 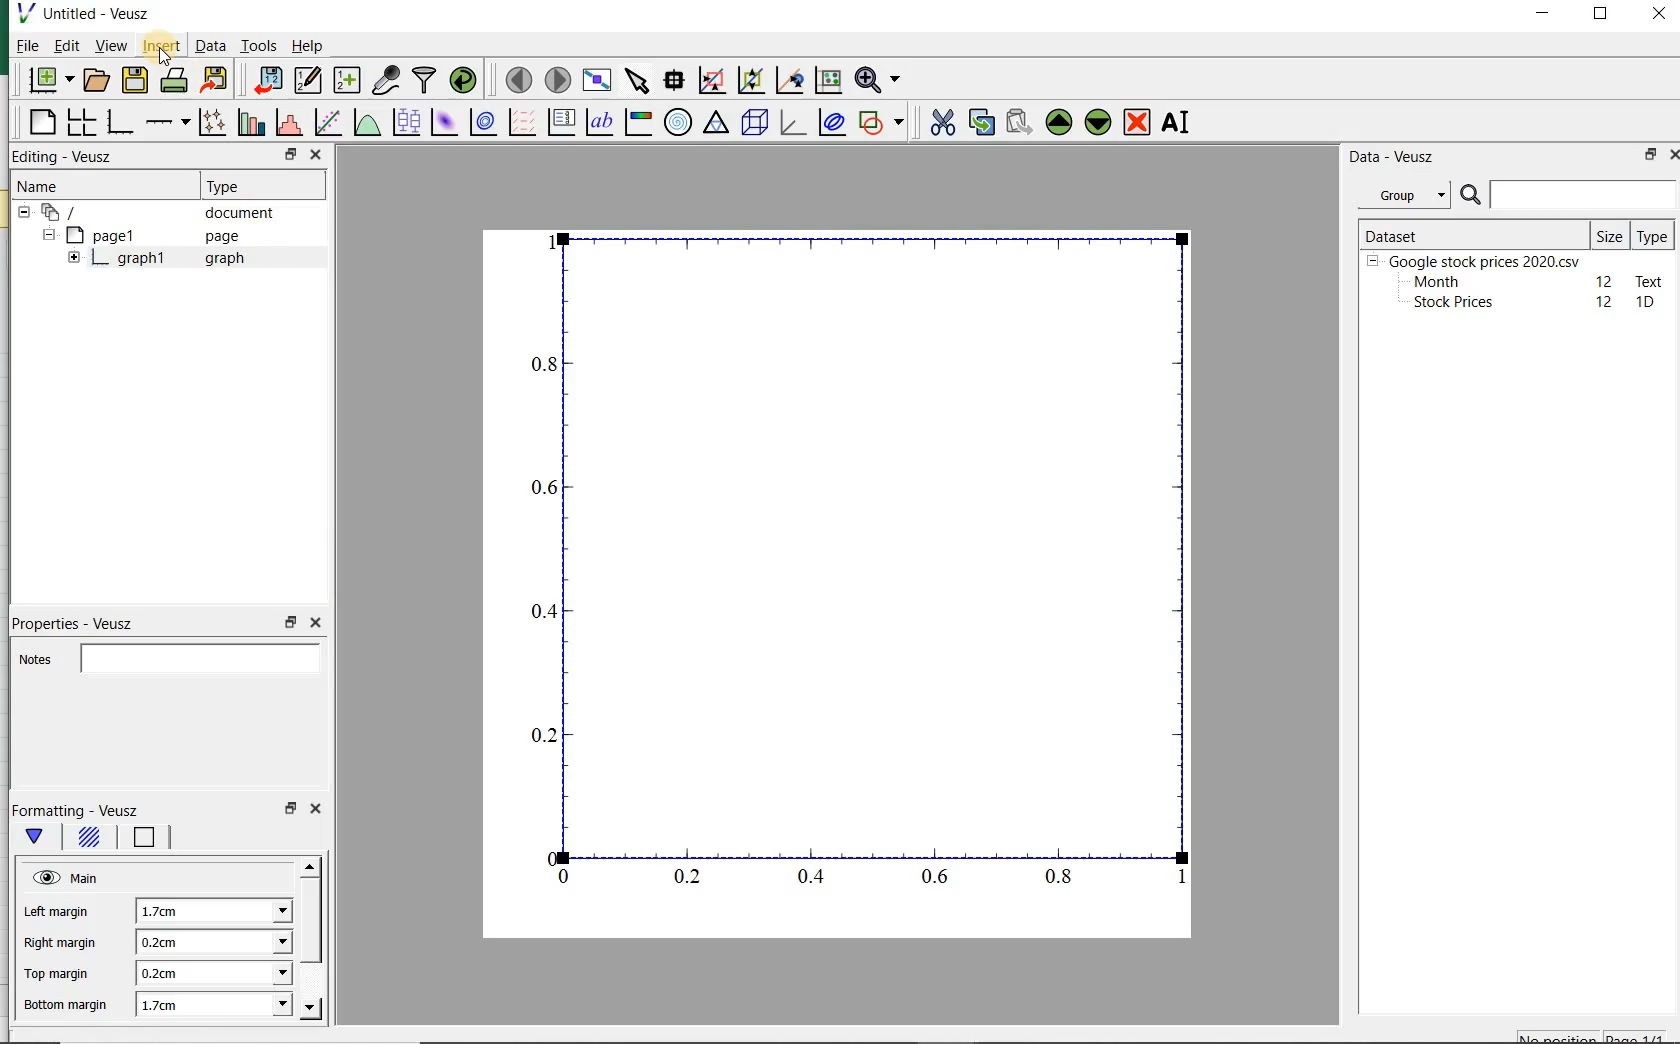 I want to click on 0.2cm, so click(x=211, y=974).